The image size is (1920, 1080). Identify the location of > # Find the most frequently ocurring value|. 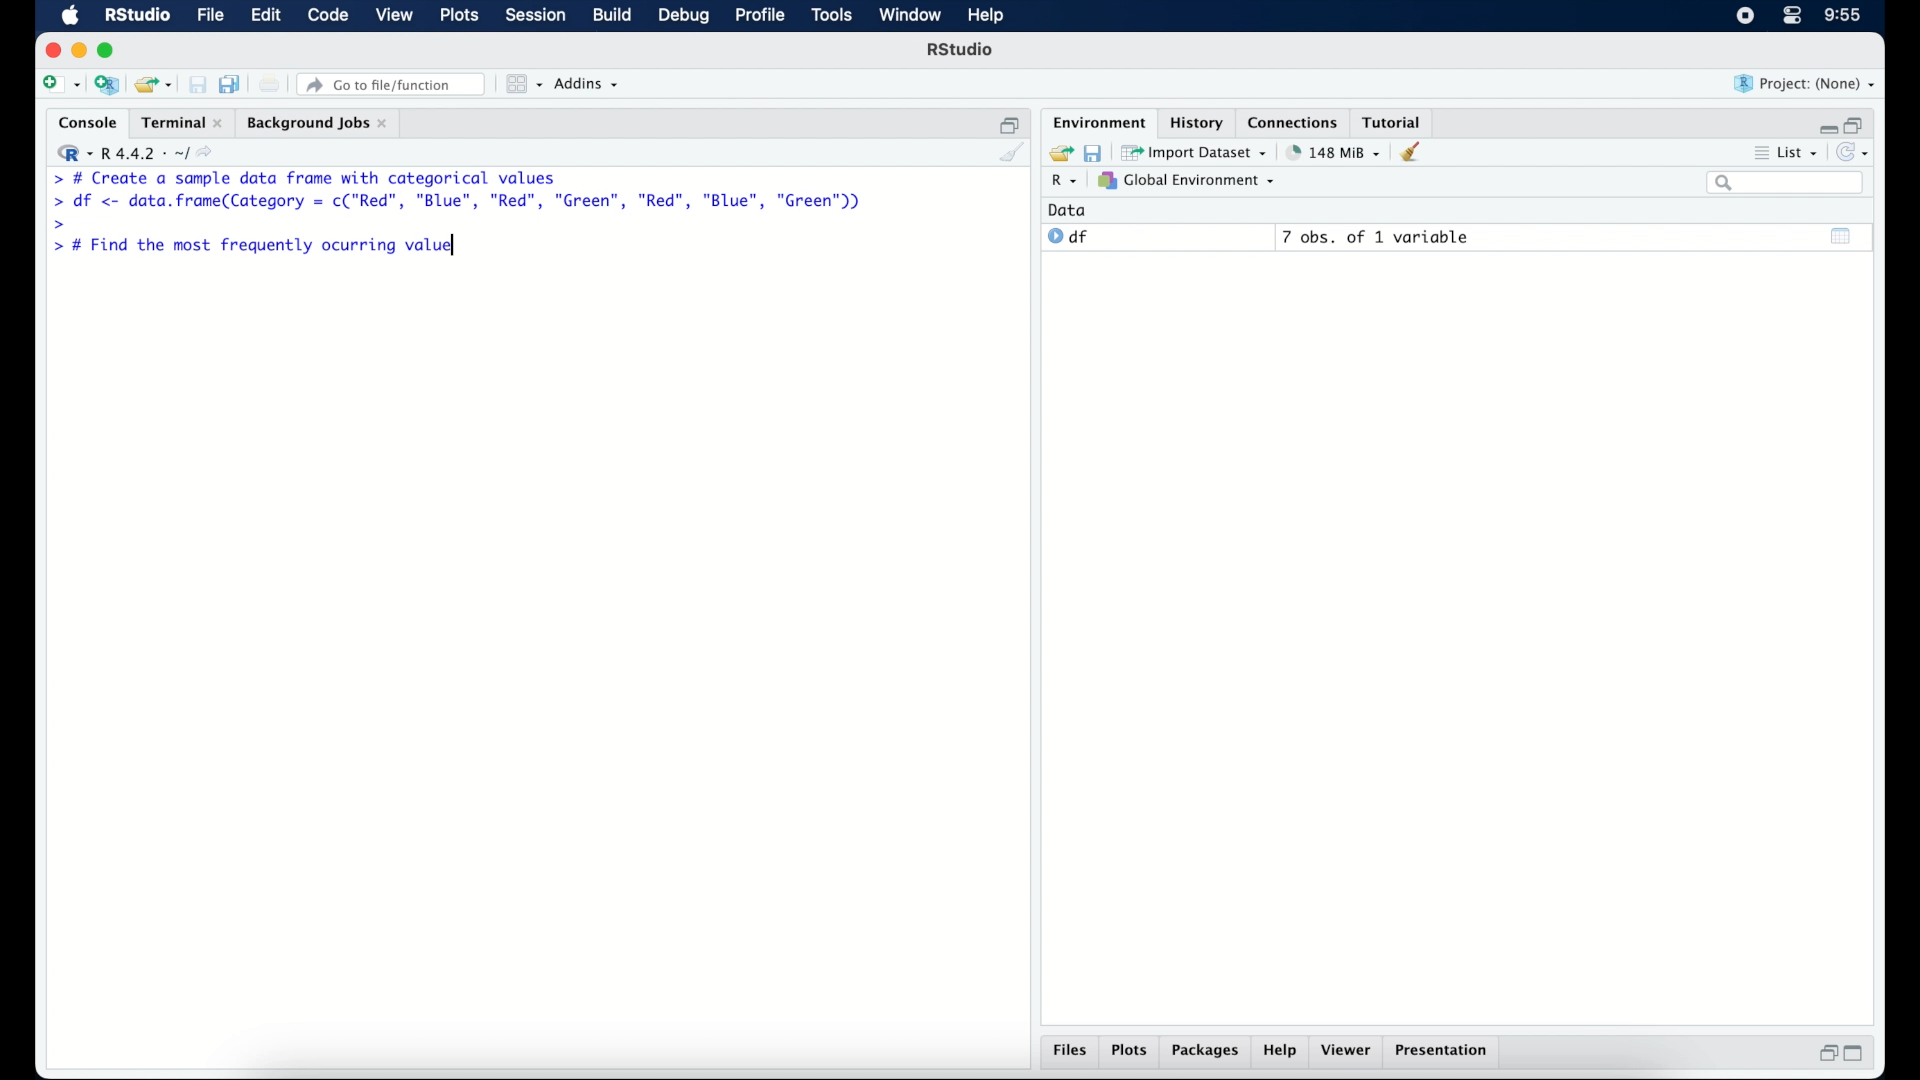
(266, 246).